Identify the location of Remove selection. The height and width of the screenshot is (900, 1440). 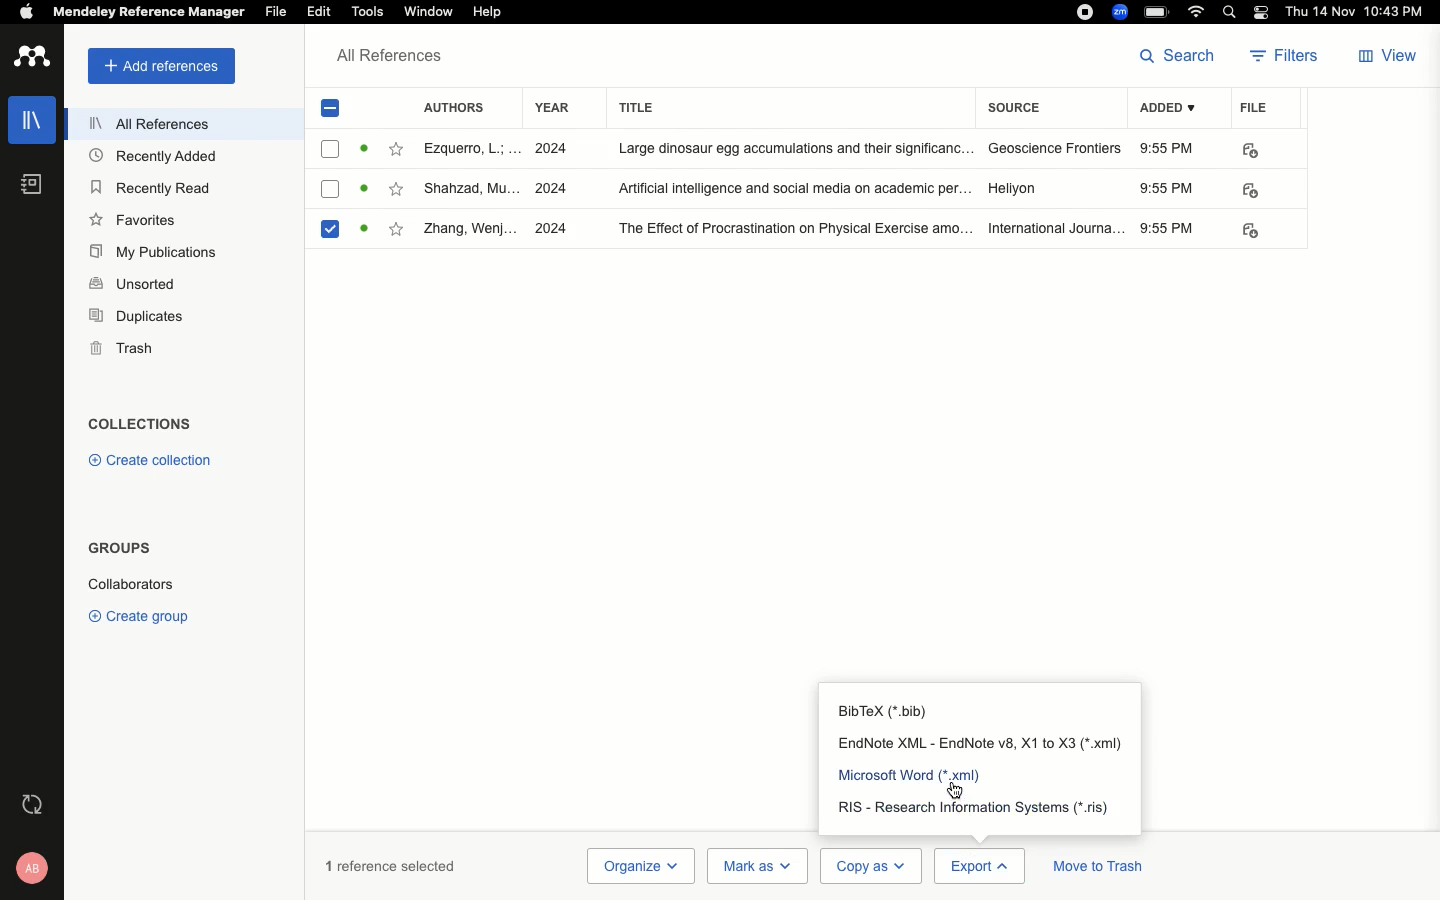
(333, 112).